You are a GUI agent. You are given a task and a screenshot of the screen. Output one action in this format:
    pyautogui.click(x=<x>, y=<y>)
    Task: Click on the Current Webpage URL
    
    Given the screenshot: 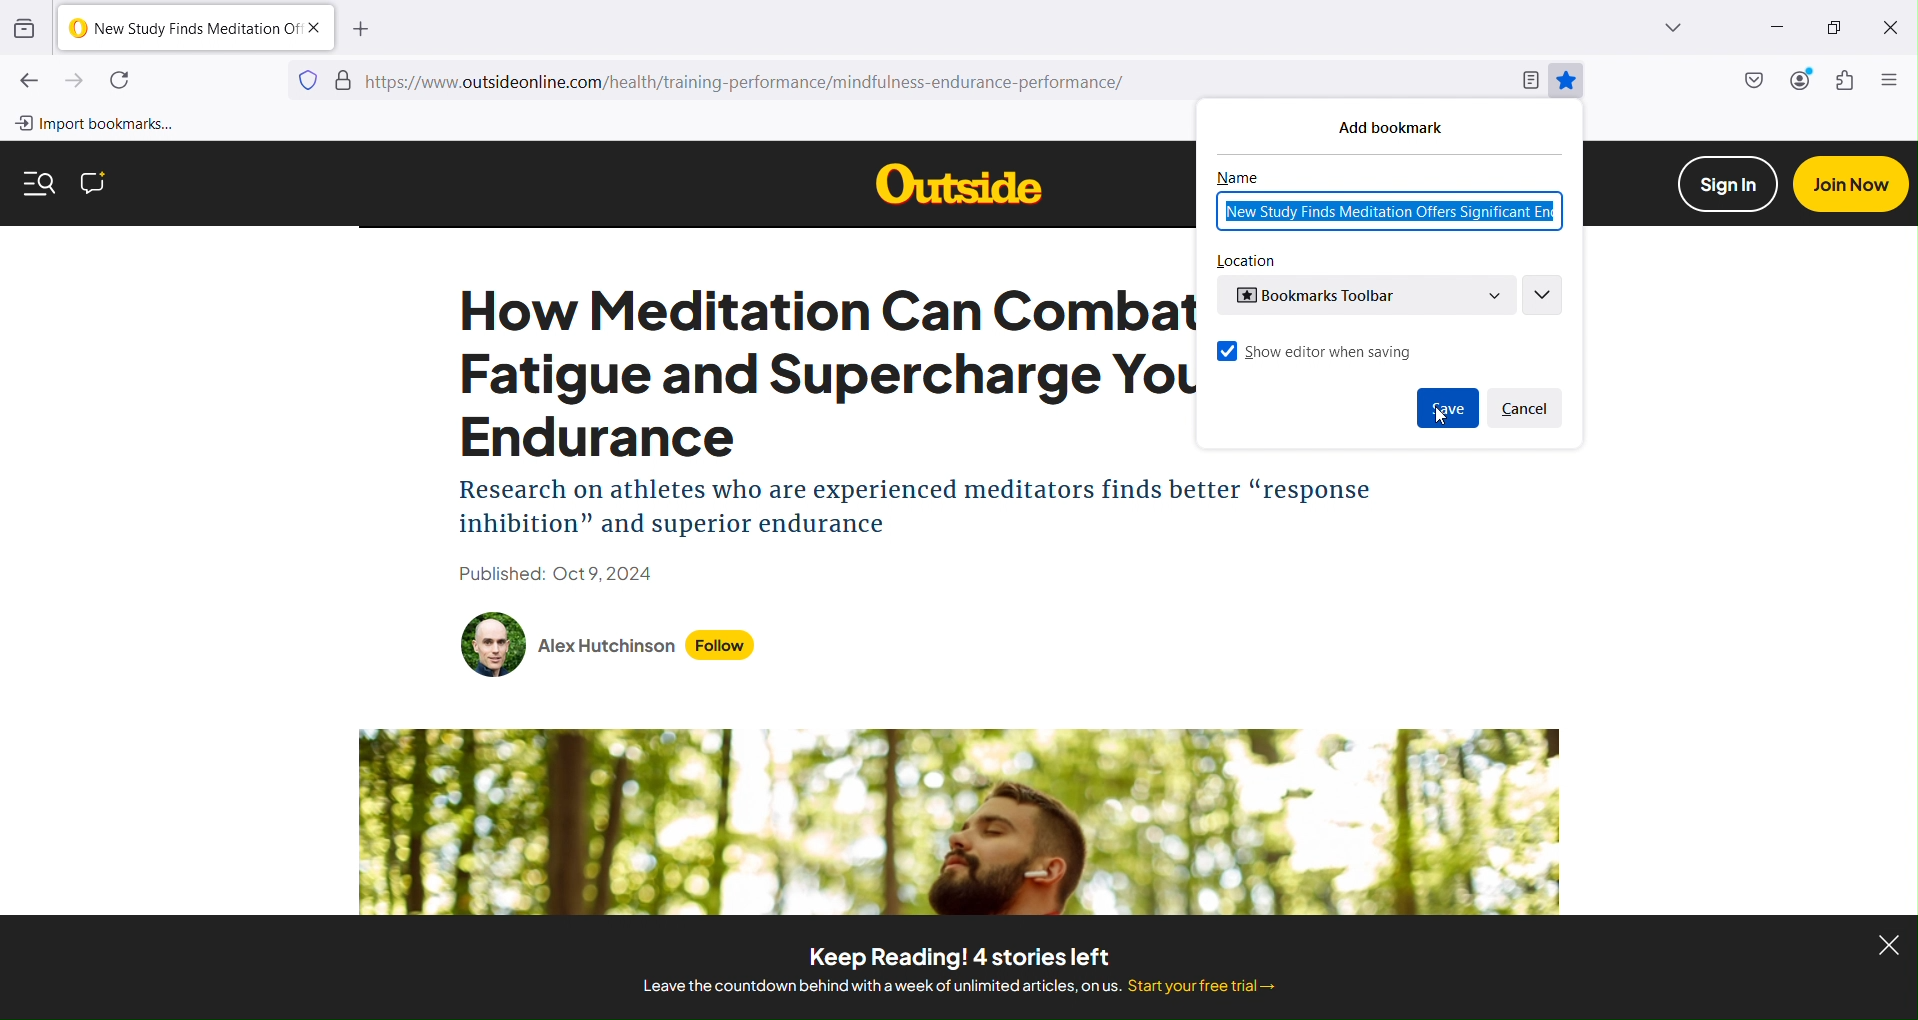 What is the action you would take?
    pyautogui.click(x=934, y=81)
    